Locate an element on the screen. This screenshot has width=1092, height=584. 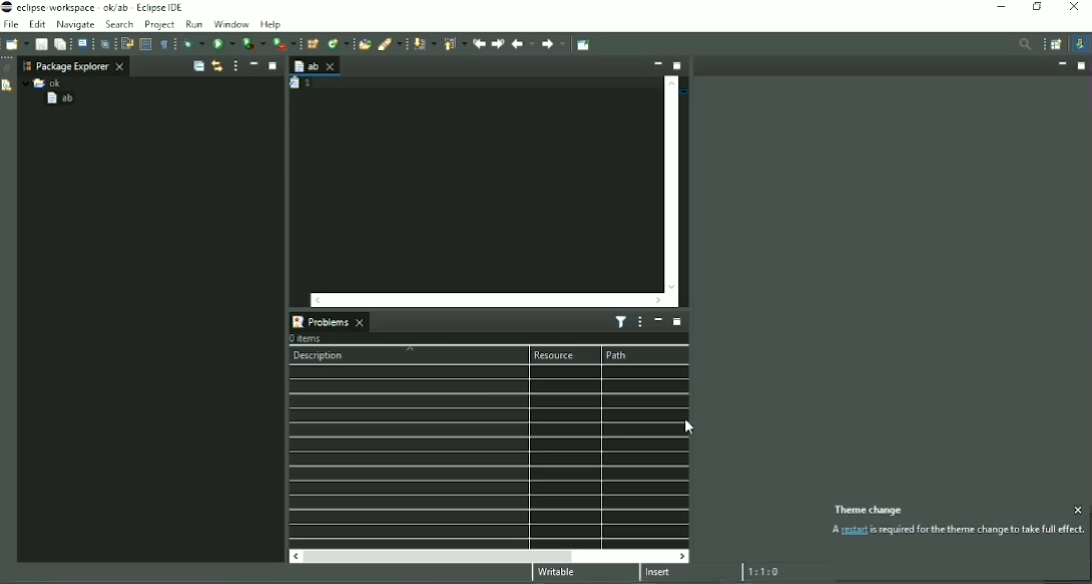
Minimize is located at coordinates (659, 63).